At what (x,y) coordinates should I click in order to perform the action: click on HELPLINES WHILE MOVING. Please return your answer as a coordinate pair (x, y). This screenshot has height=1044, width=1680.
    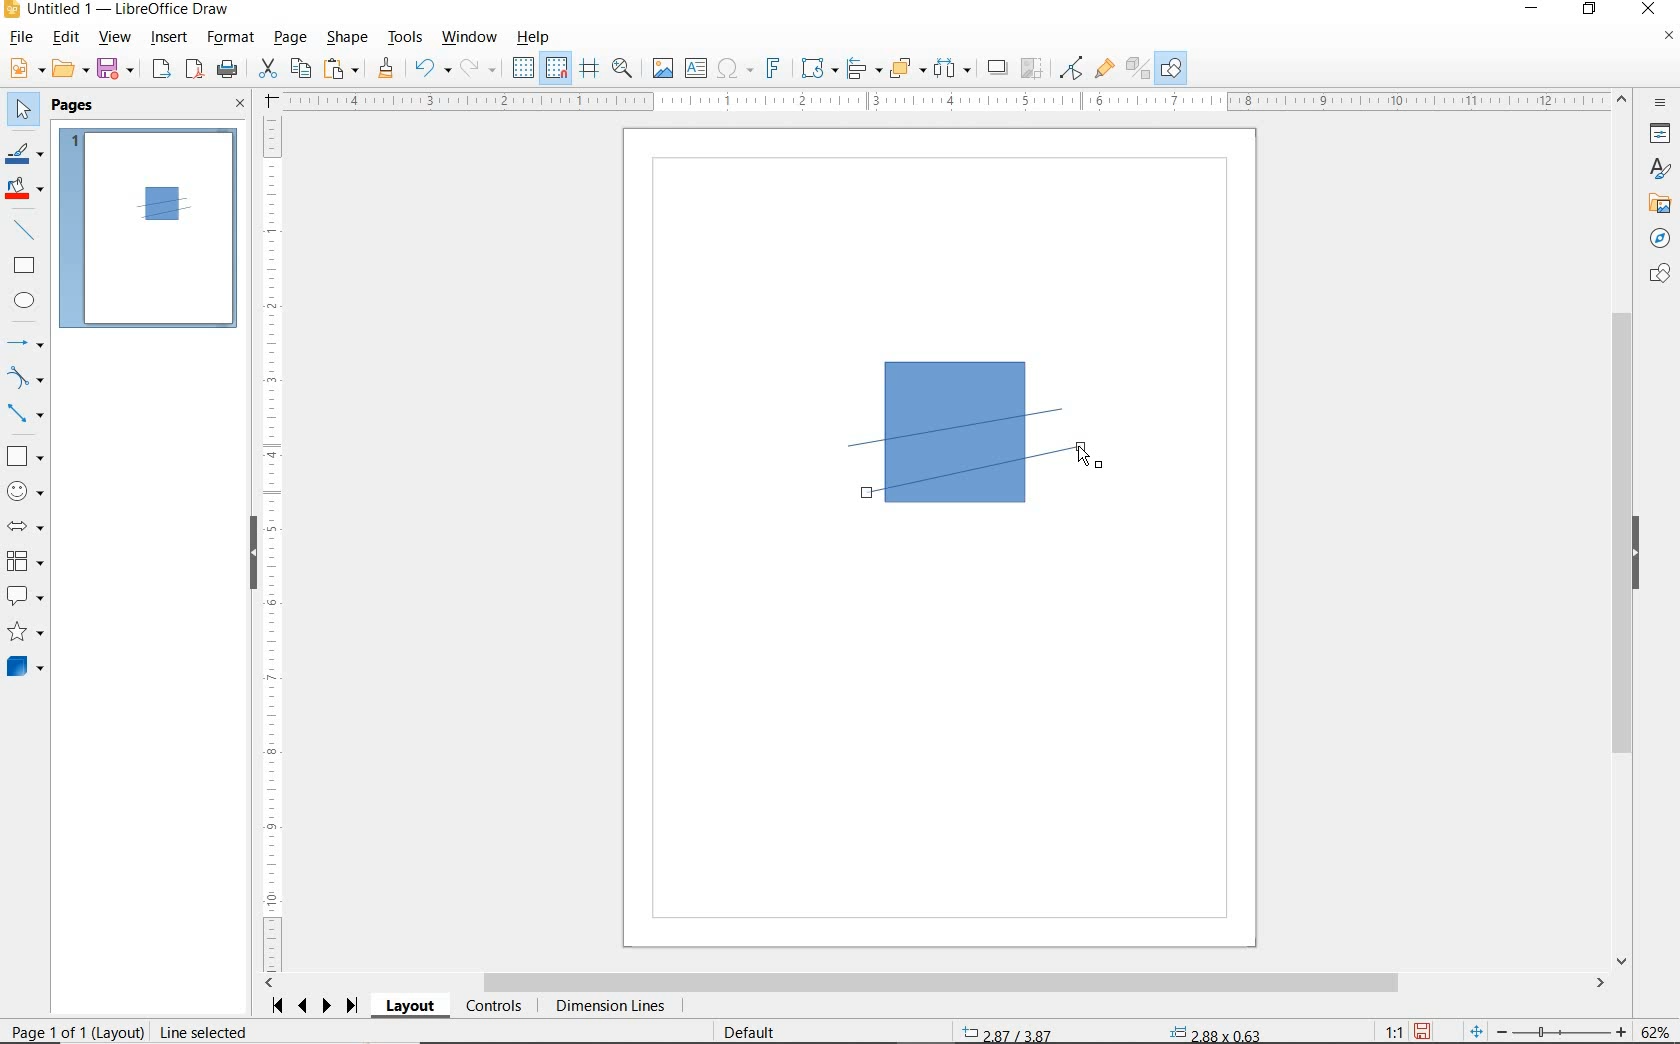
    Looking at the image, I should click on (593, 71).